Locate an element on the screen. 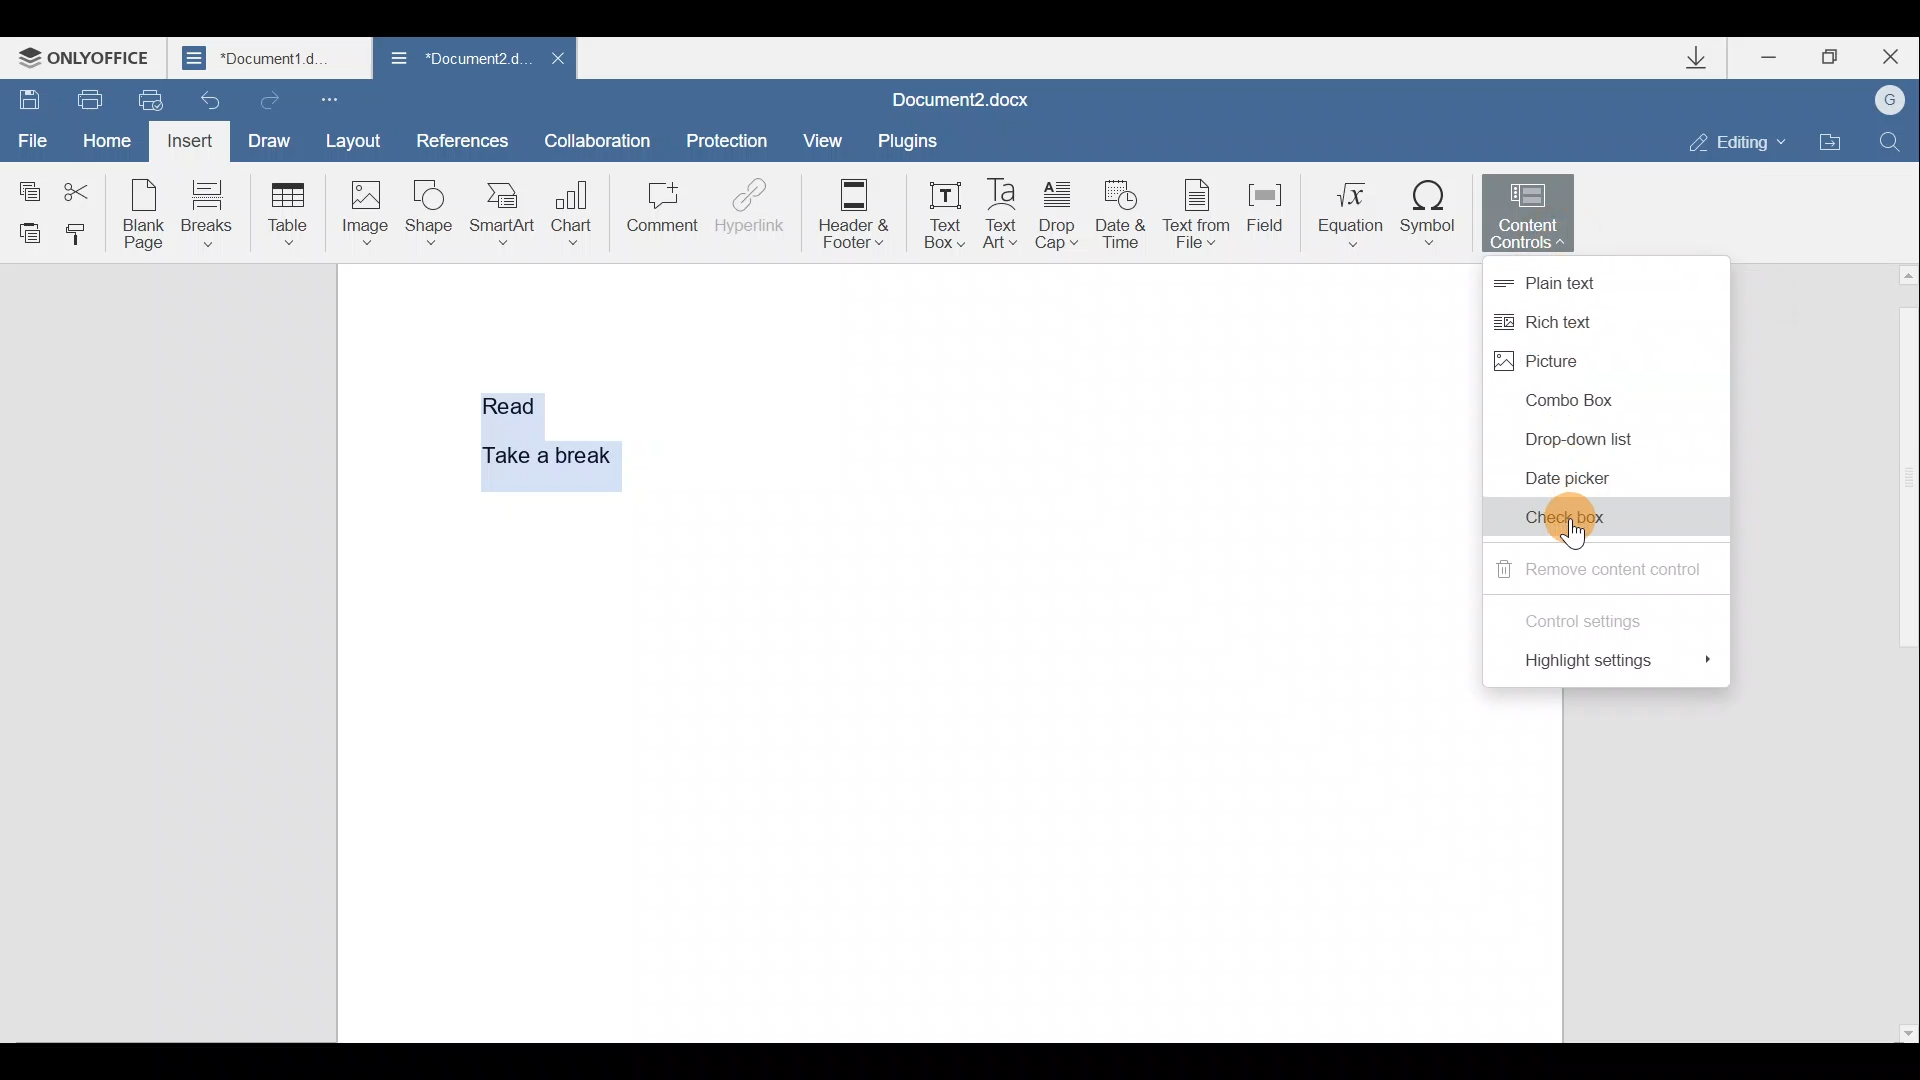 The height and width of the screenshot is (1080, 1920). *Document1.d... is located at coordinates (272, 60).